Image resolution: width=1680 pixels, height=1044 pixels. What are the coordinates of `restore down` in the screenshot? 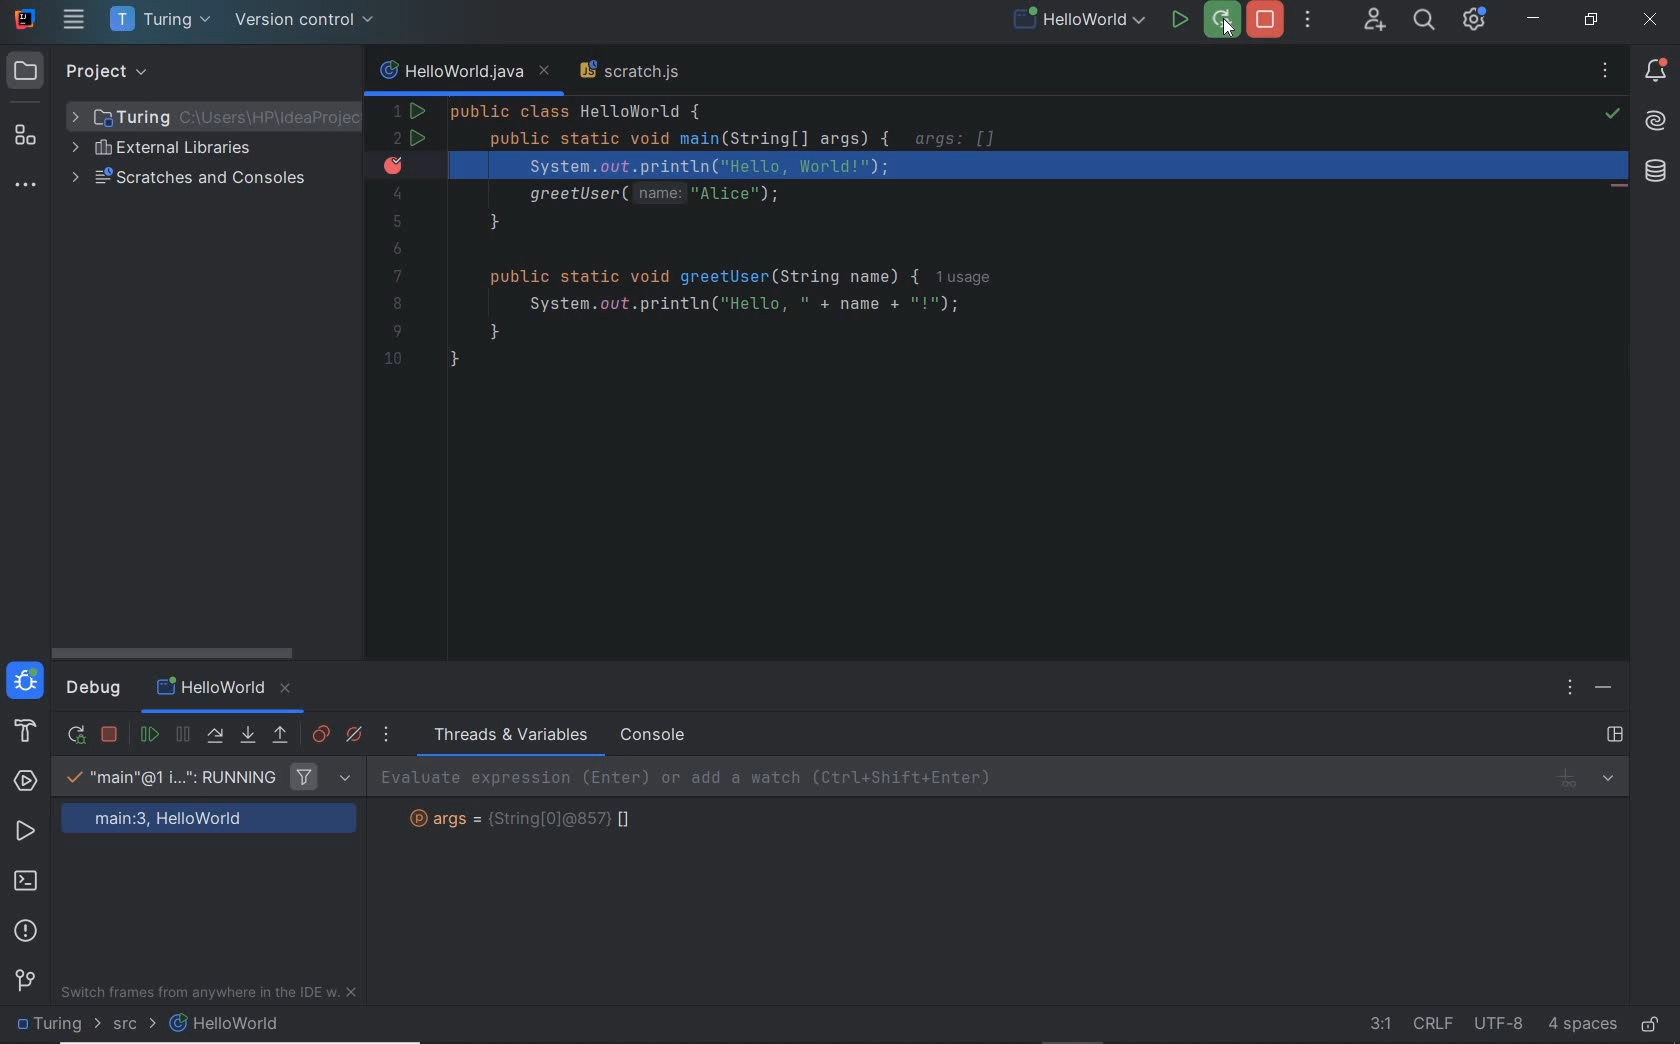 It's located at (1591, 22).